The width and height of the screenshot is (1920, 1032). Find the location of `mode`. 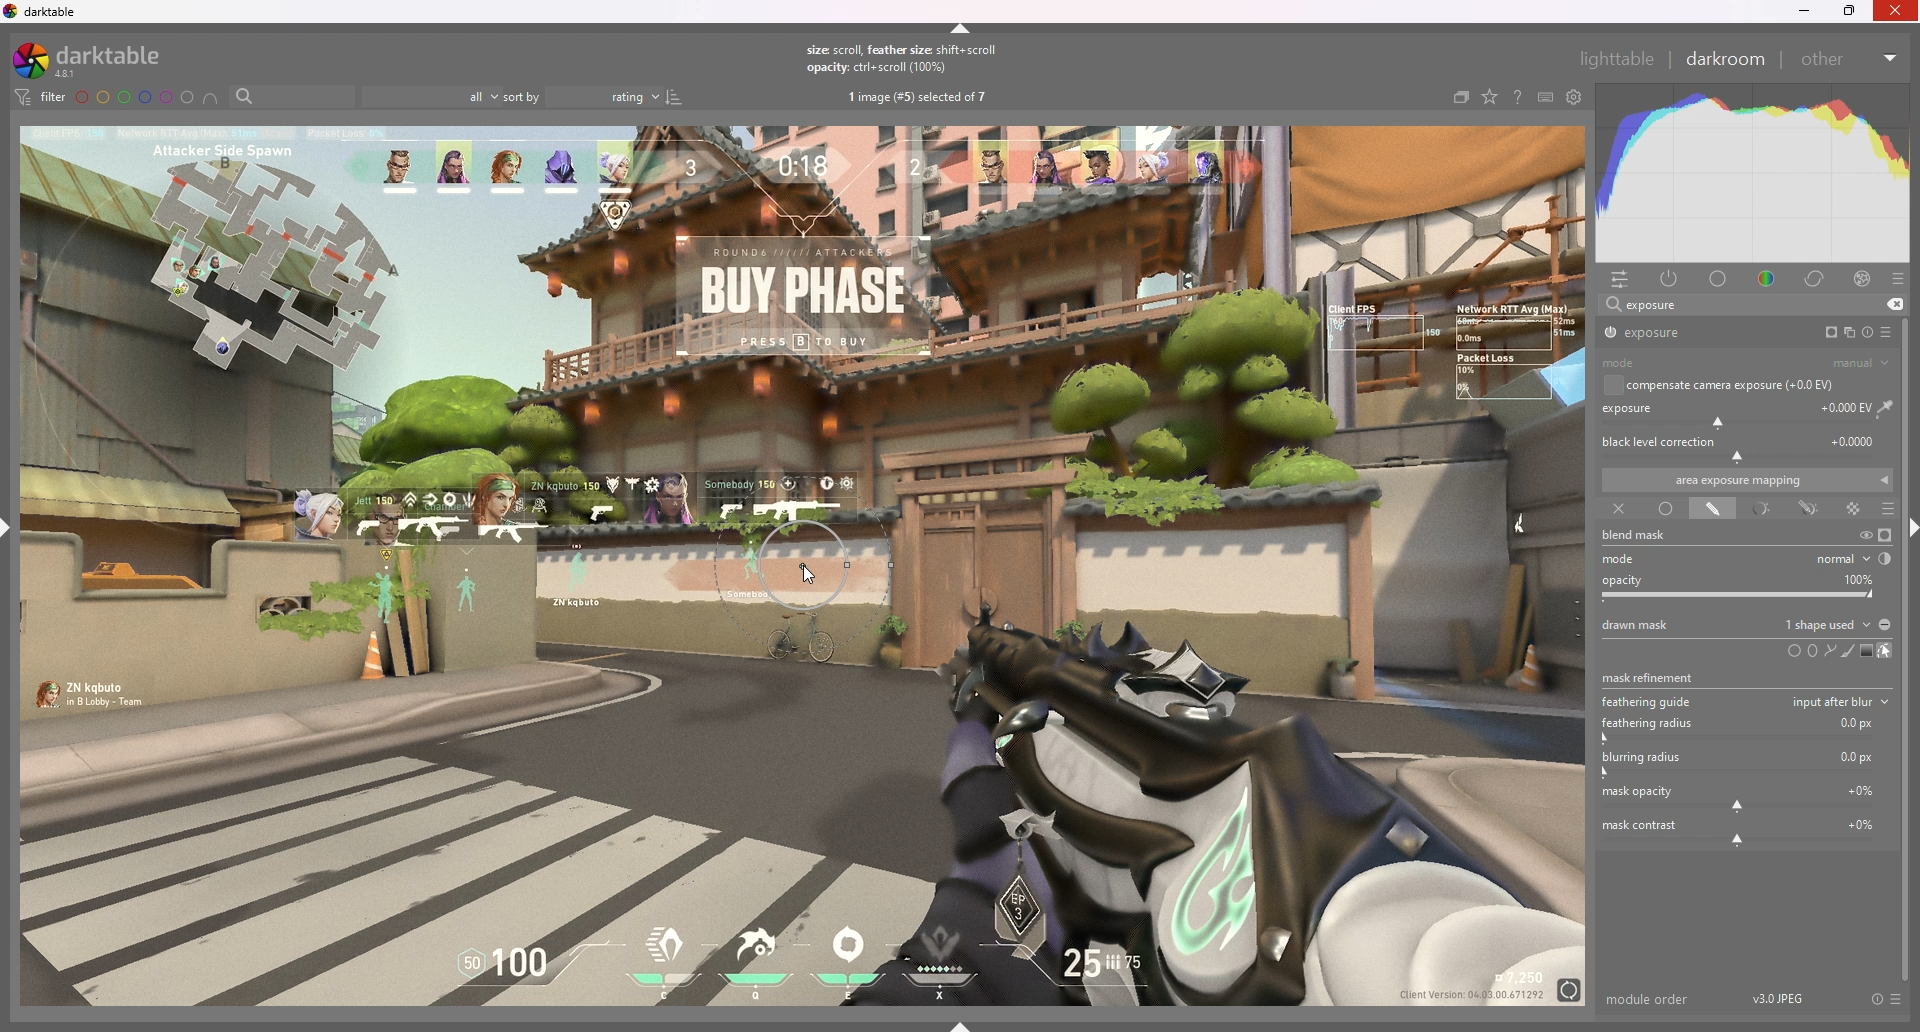

mode is located at coordinates (1751, 558).